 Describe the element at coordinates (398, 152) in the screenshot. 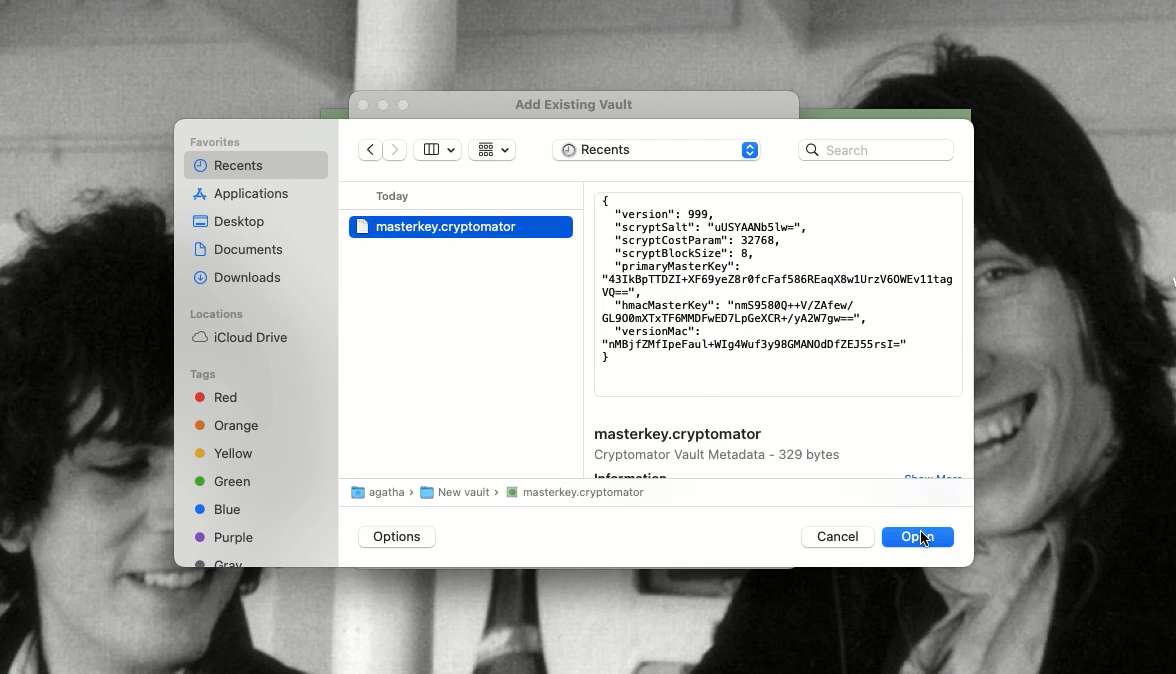

I see `Next` at that location.